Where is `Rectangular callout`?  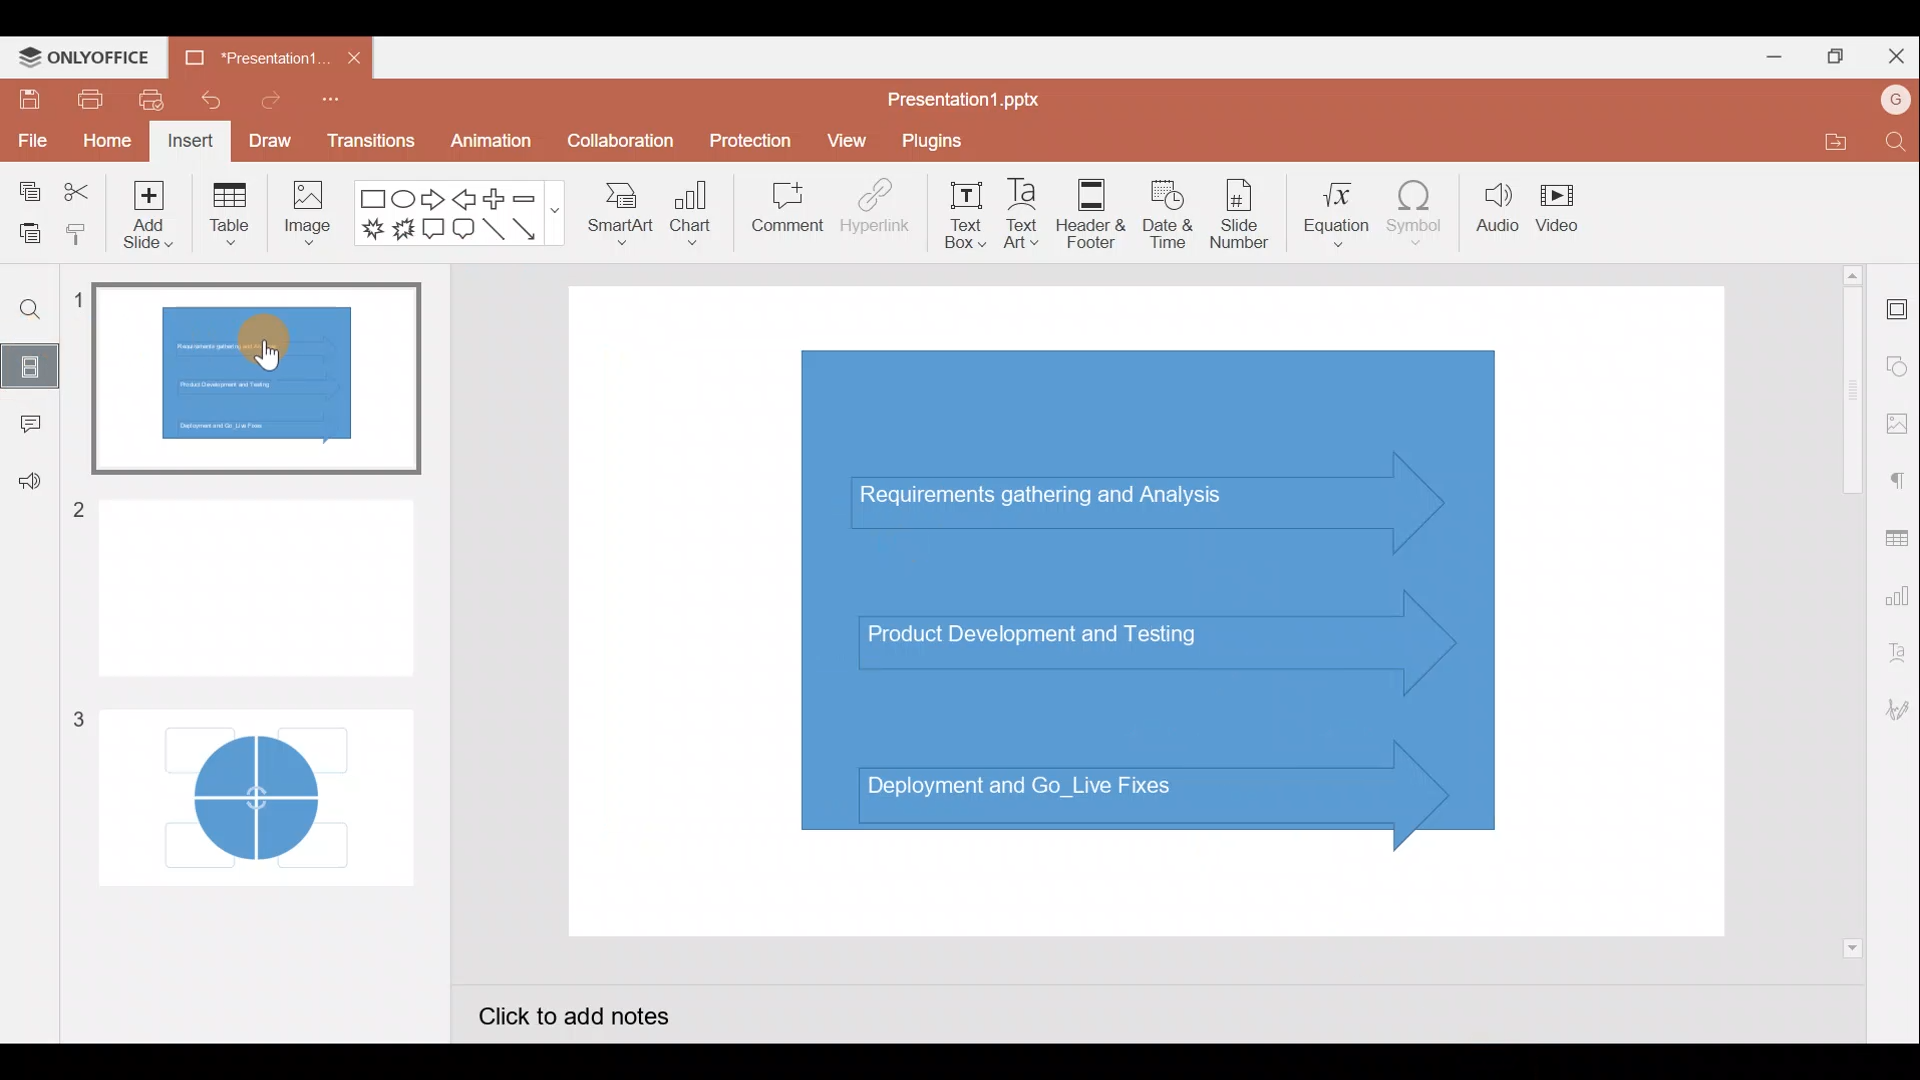 Rectangular callout is located at coordinates (432, 228).